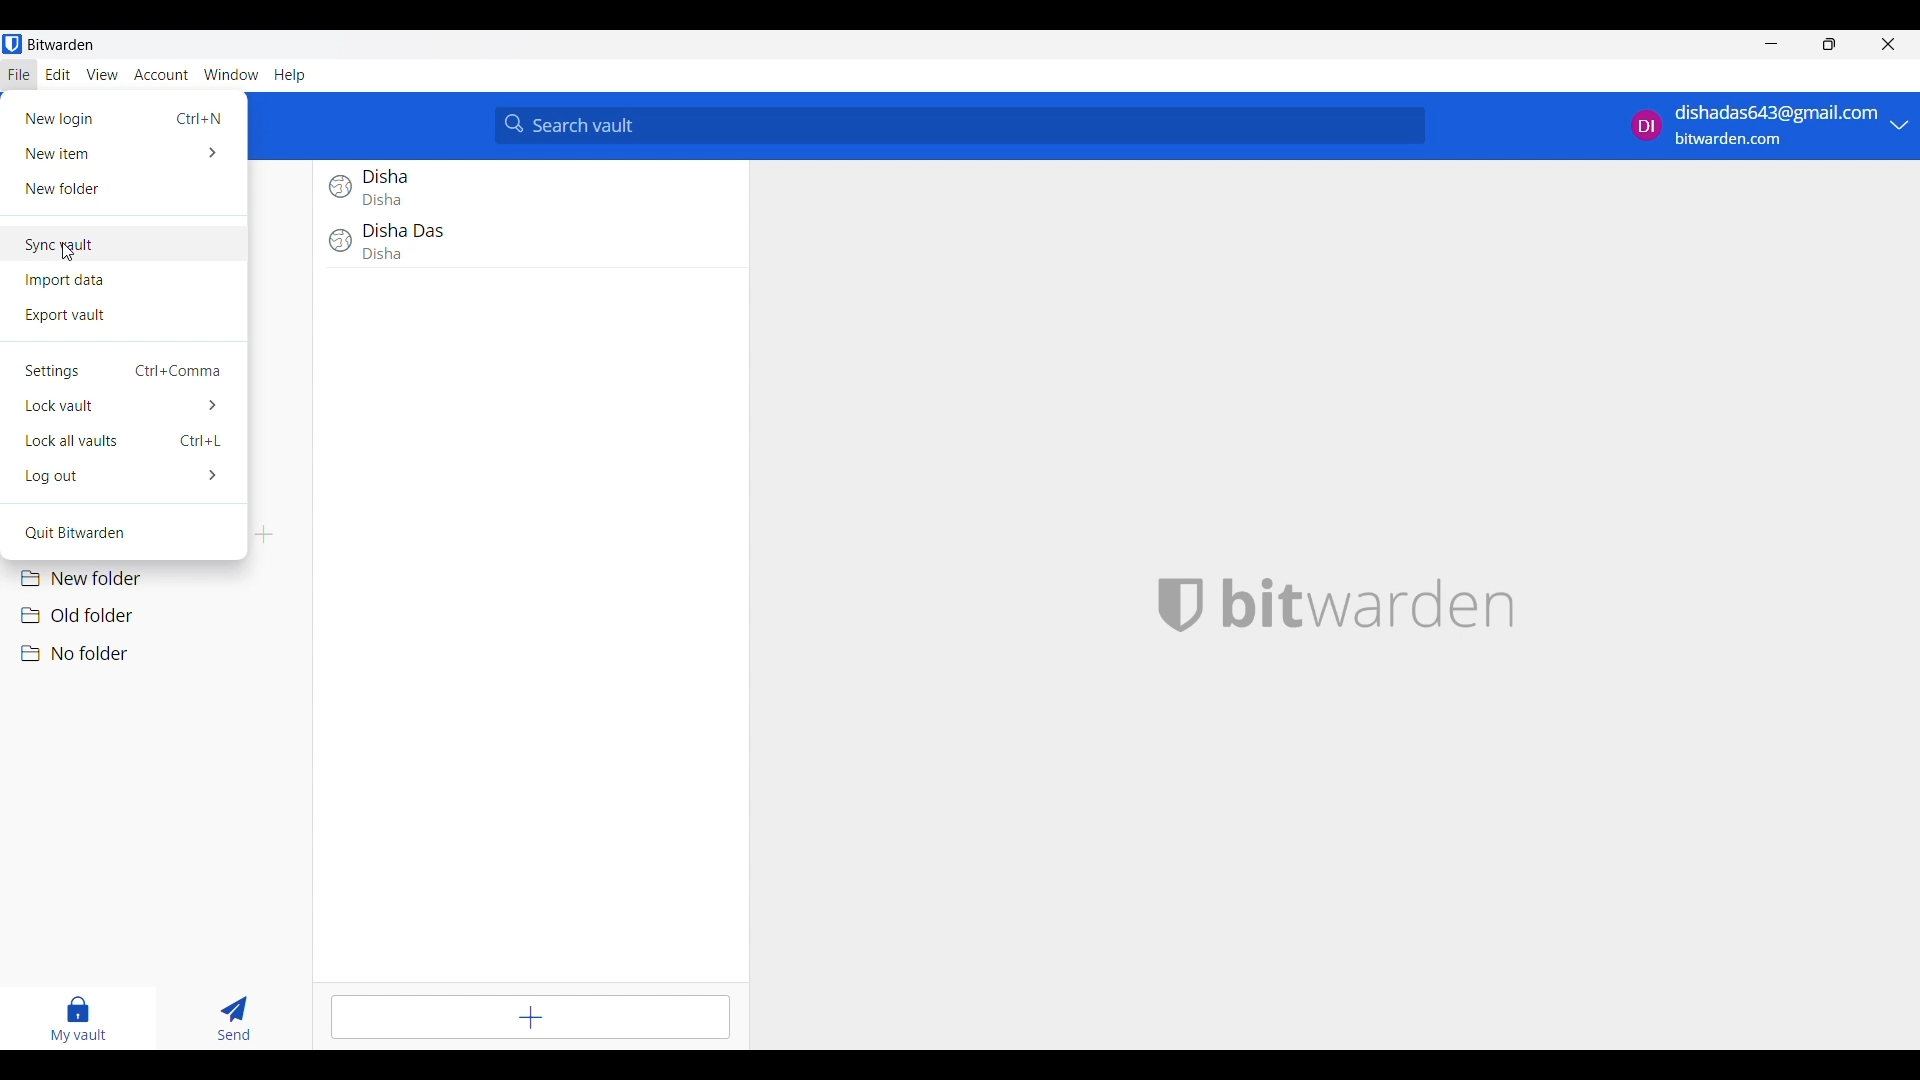 This screenshot has height=1080, width=1920. Describe the element at coordinates (59, 74) in the screenshot. I see `Edit menu` at that location.